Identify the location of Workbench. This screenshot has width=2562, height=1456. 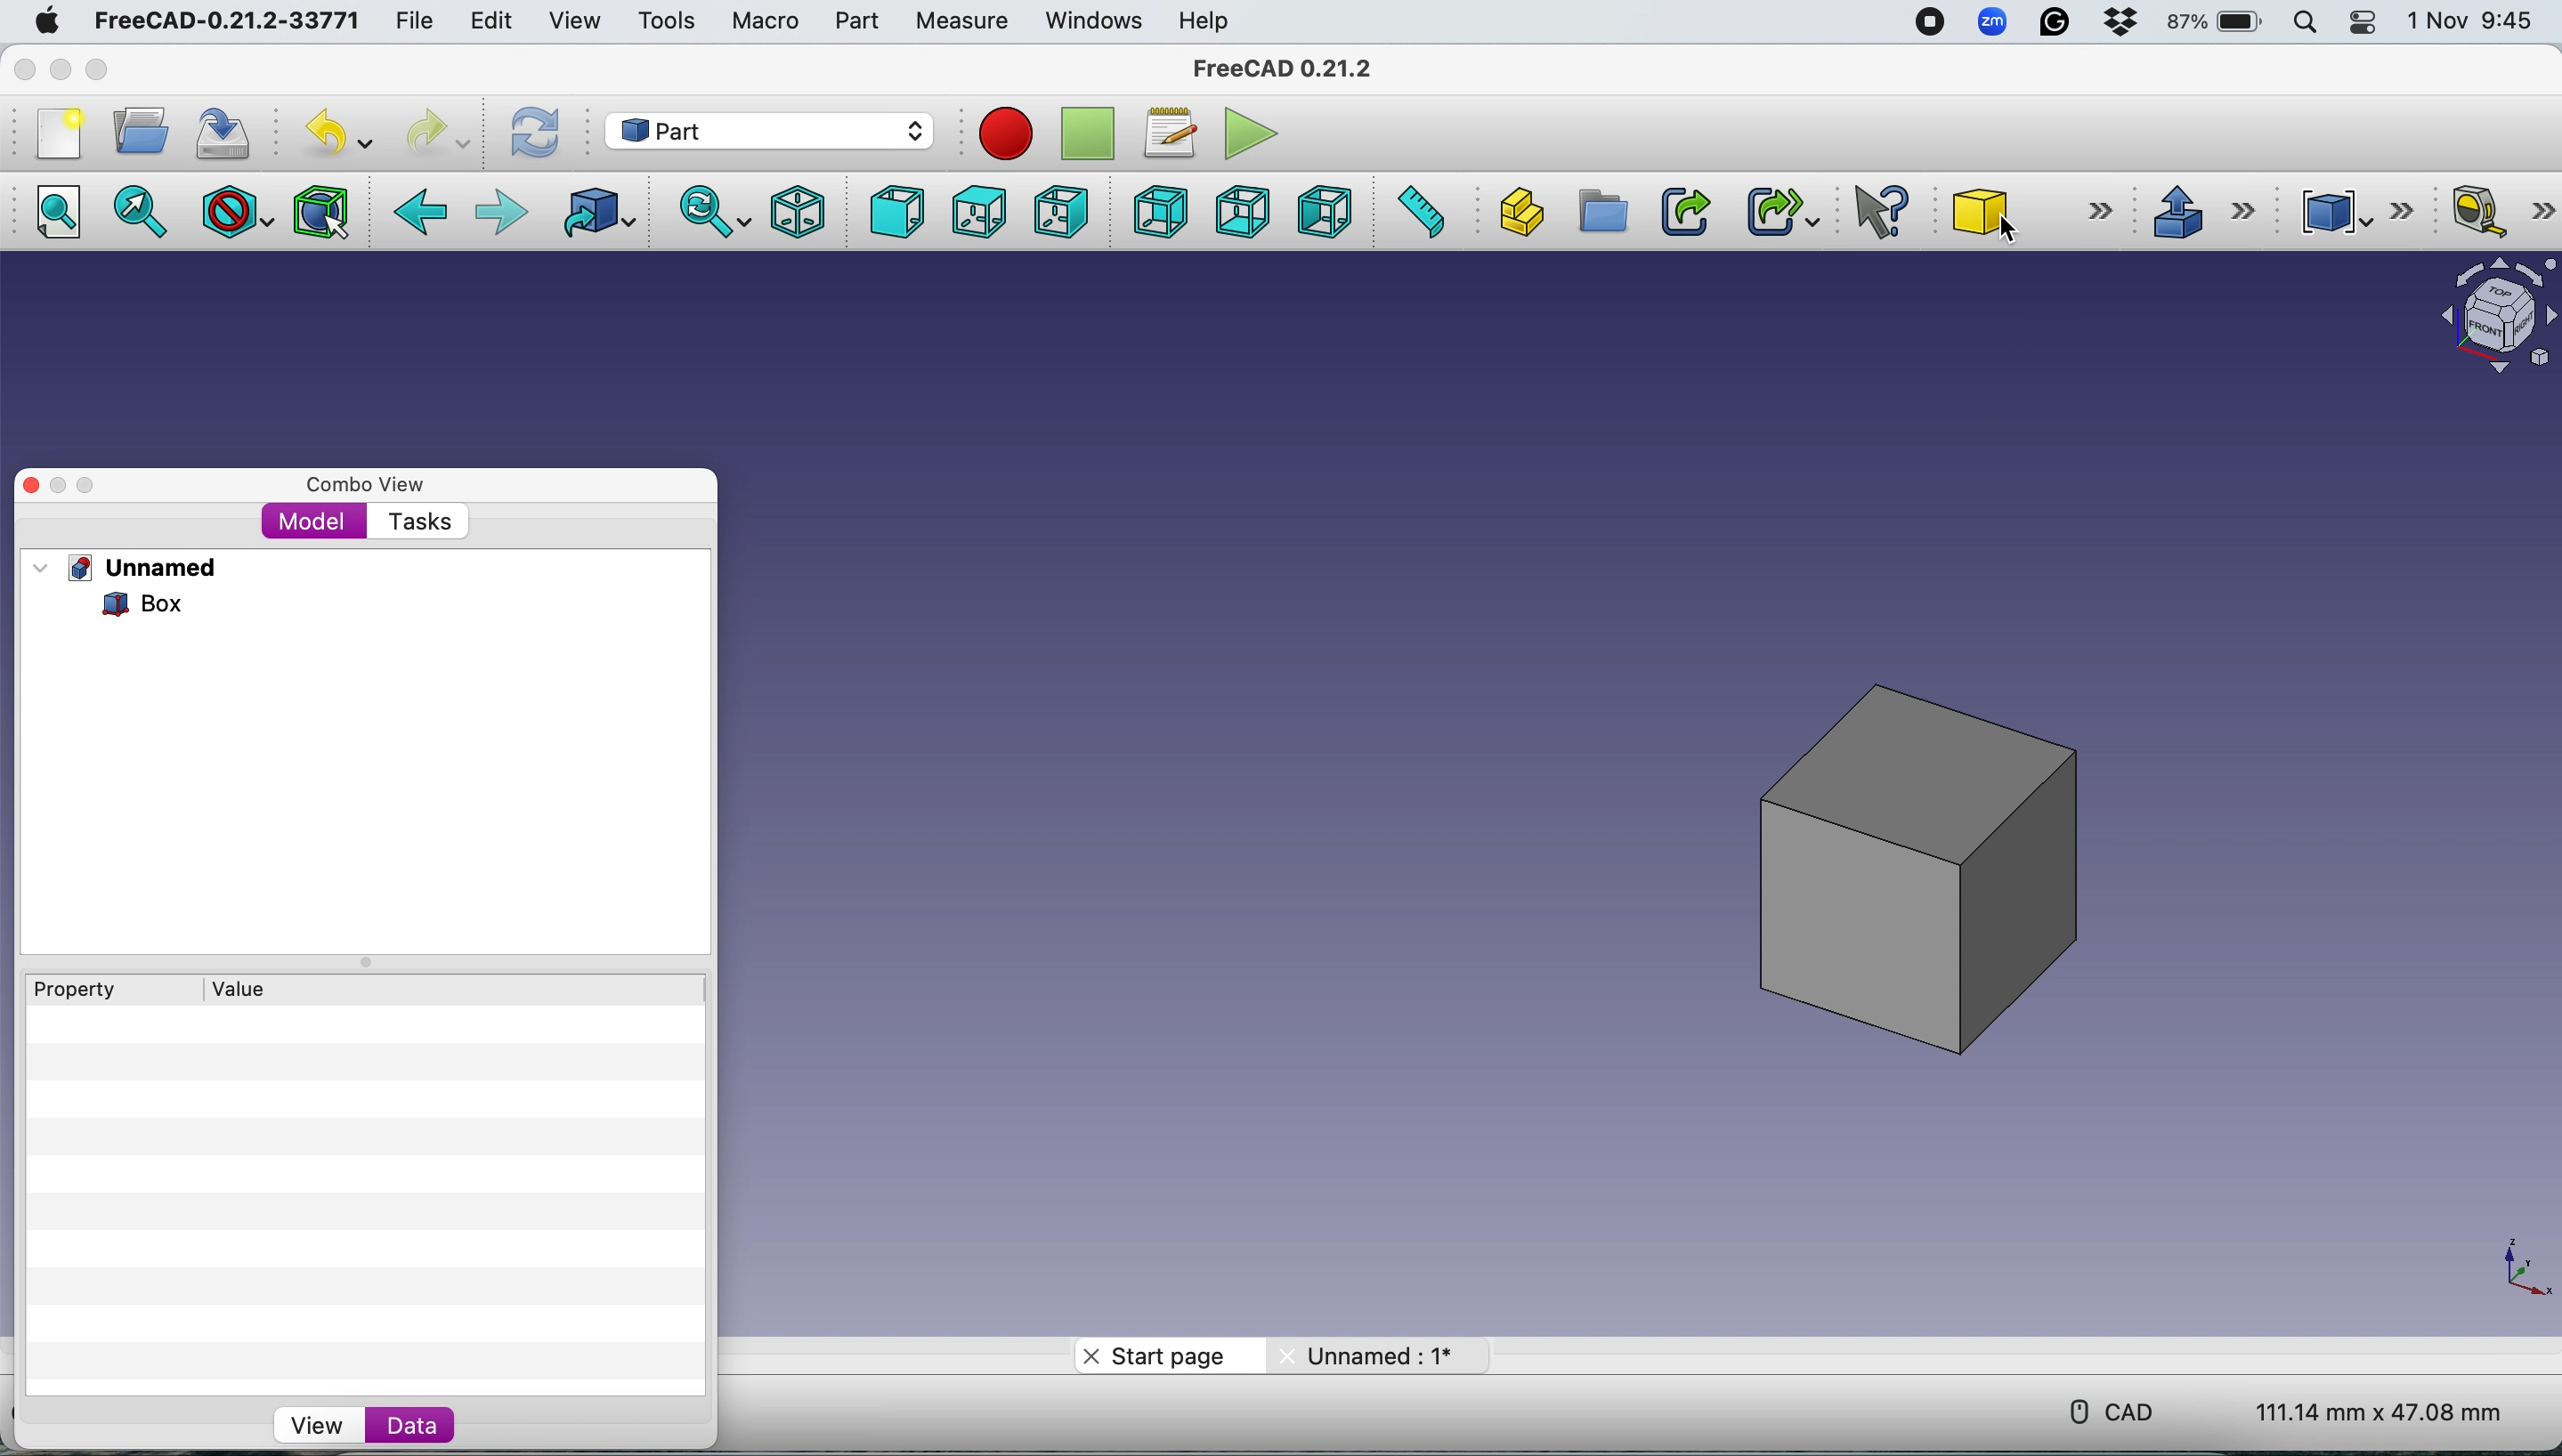
(768, 129).